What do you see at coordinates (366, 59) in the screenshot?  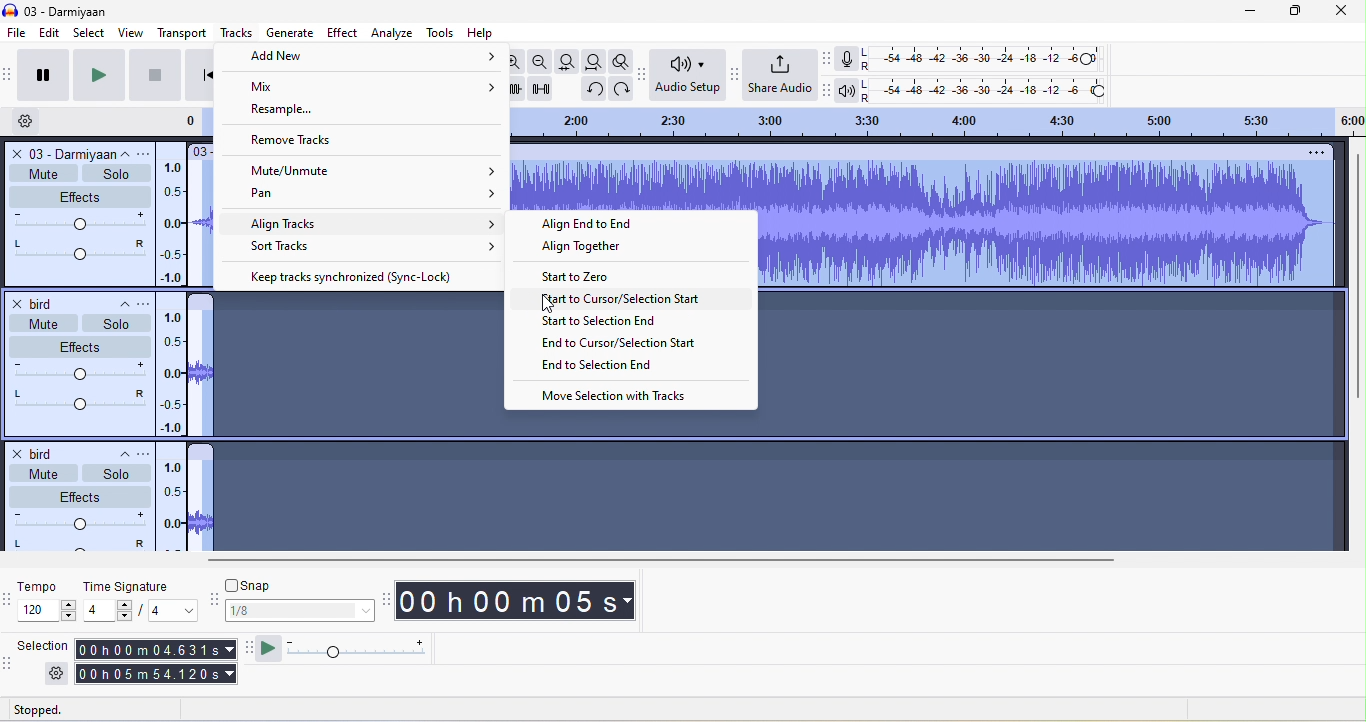 I see `add new` at bounding box center [366, 59].